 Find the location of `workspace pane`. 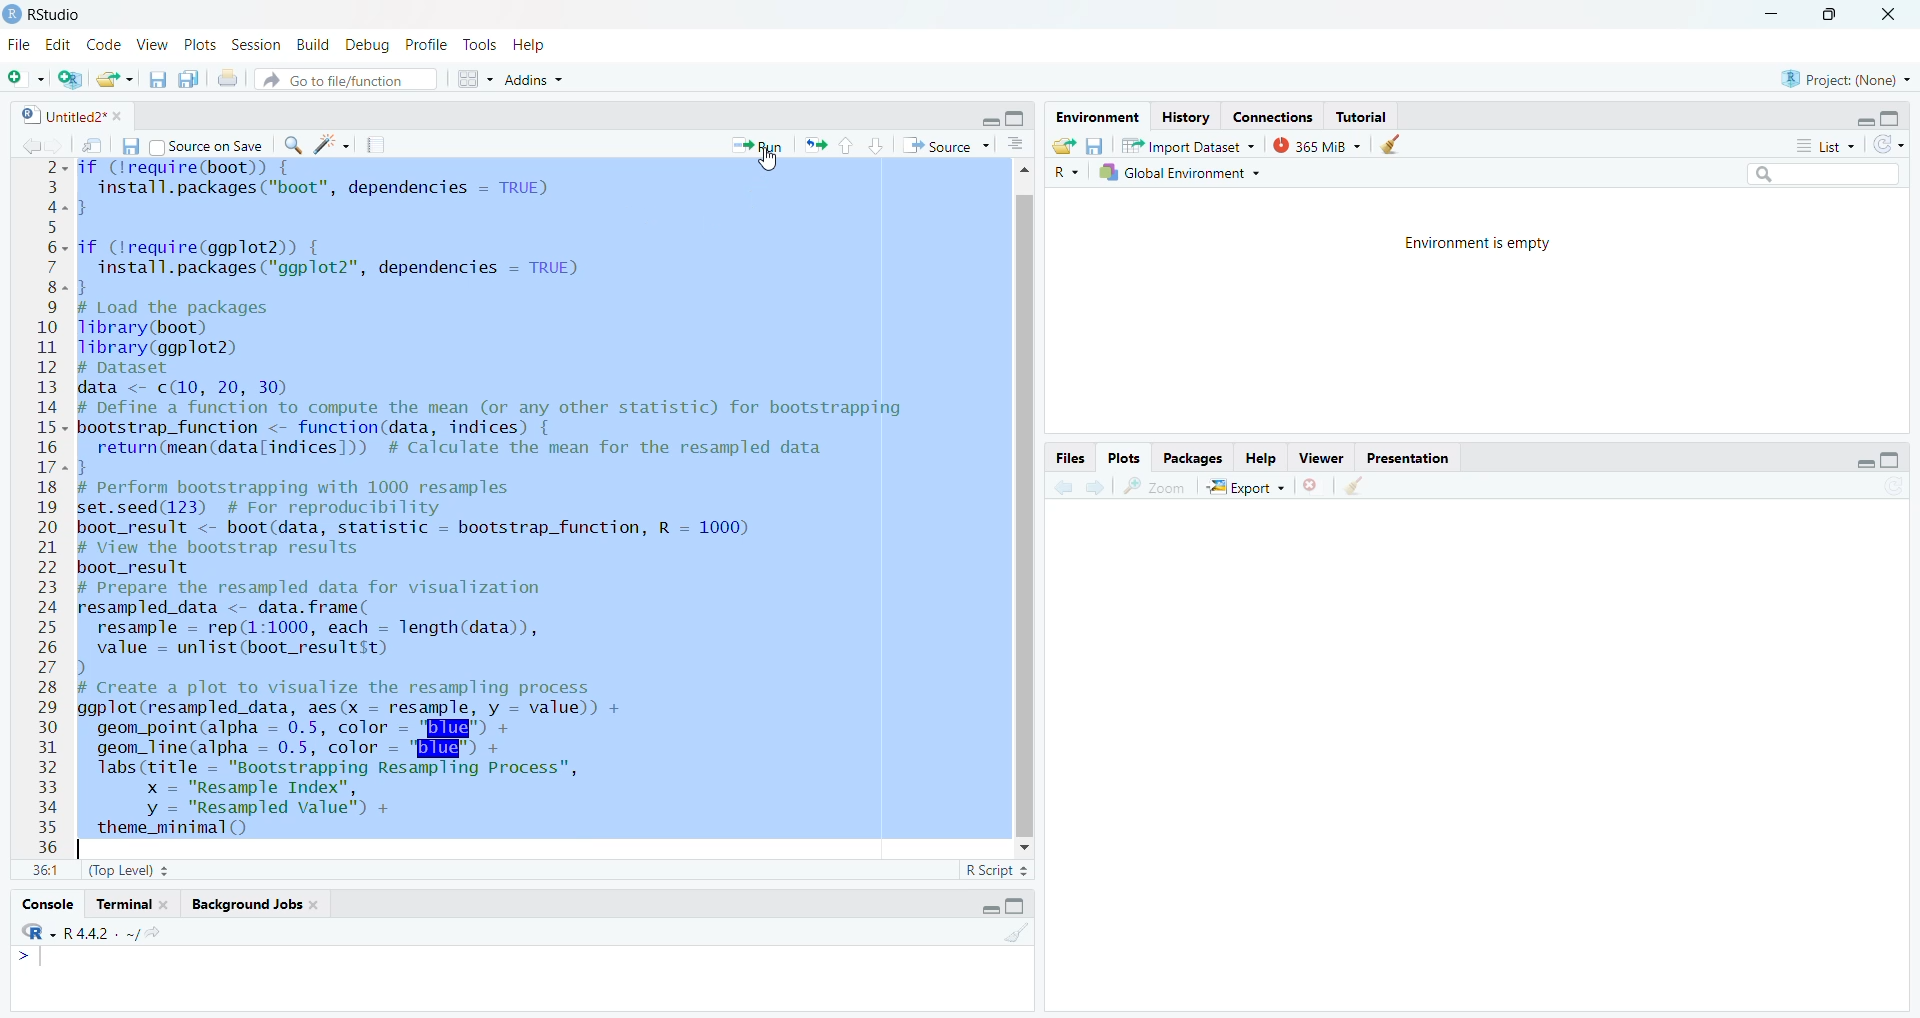

workspace pane is located at coordinates (476, 76).